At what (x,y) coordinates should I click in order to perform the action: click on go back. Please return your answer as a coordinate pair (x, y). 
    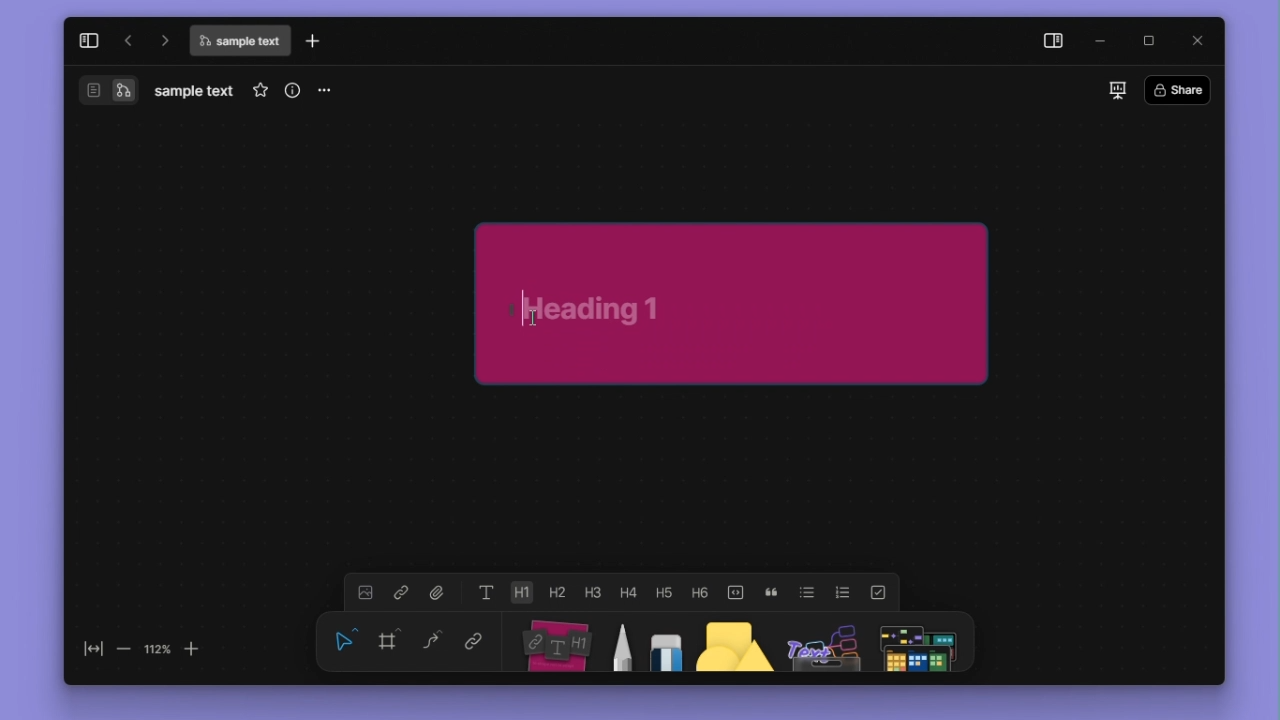
    Looking at the image, I should click on (128, 40).